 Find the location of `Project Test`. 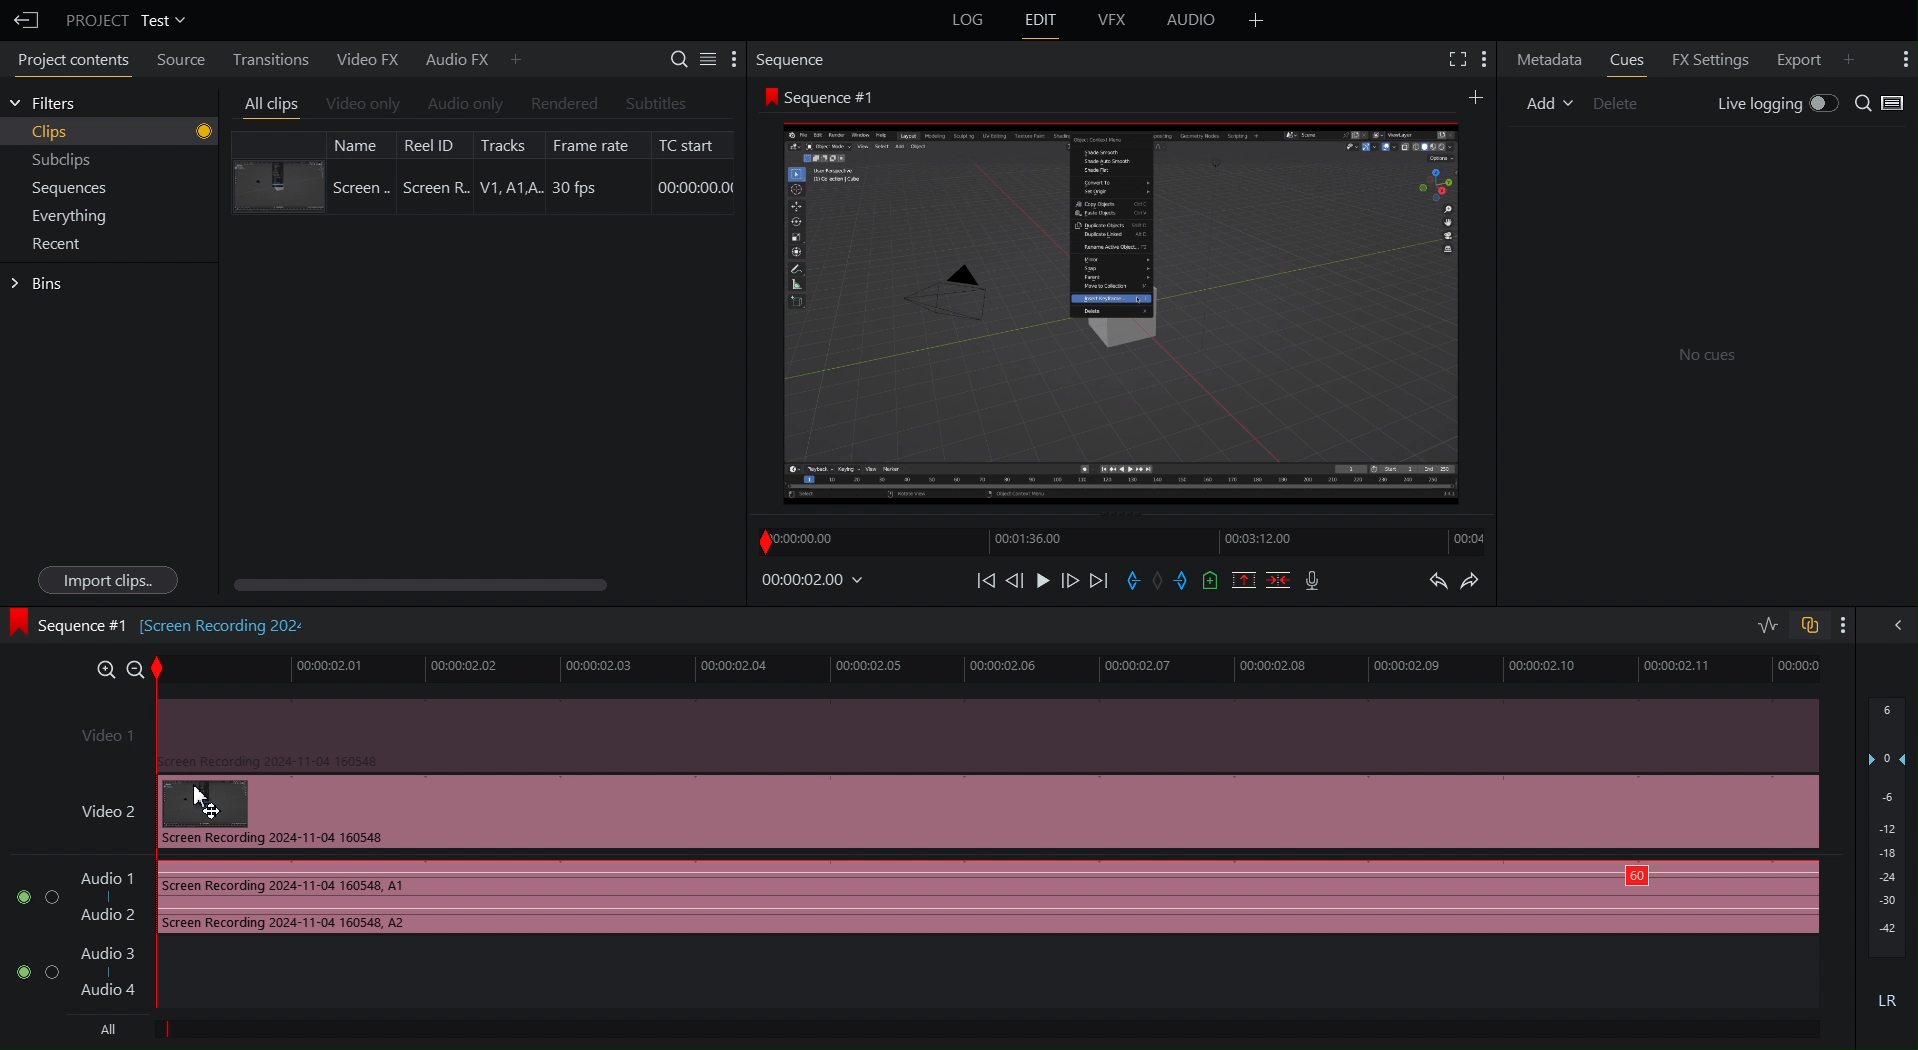

Project Test is located at coordinates (126, 20).